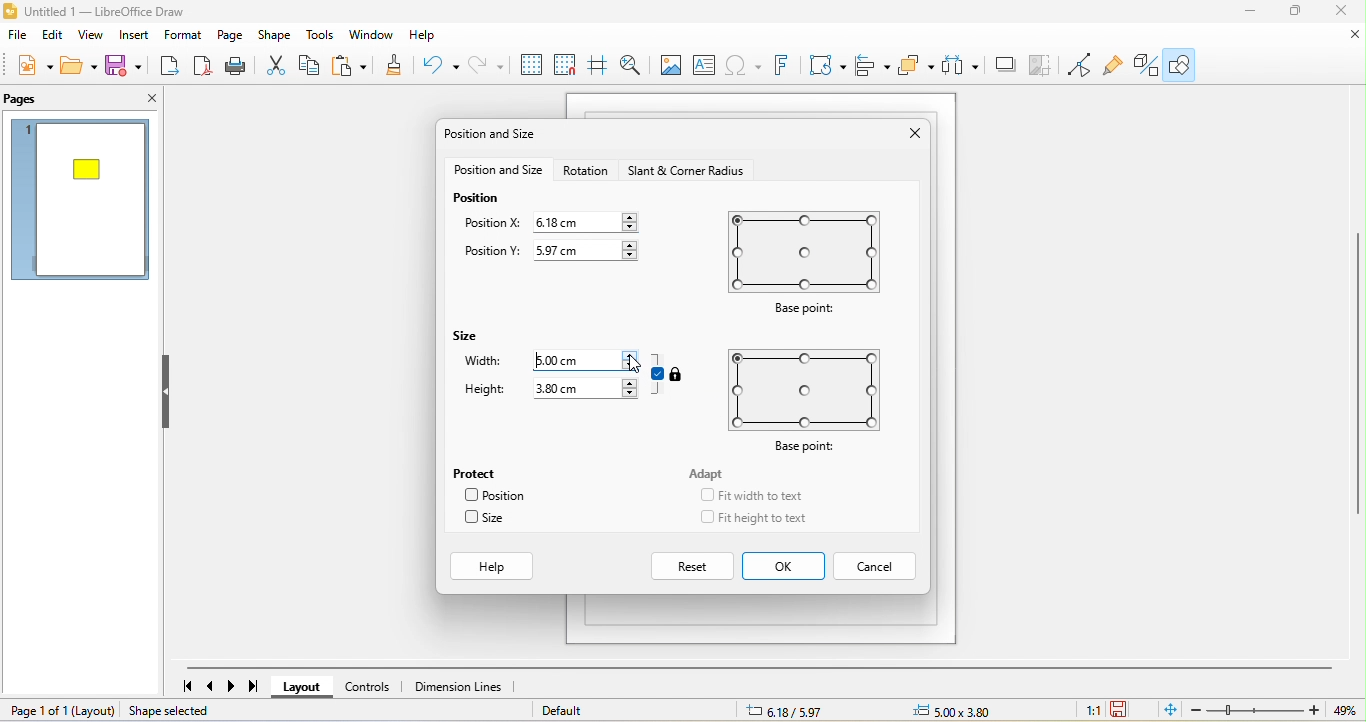  Describe the element at coordinates (375, 35) in the screenshot. I see `window` at that location.